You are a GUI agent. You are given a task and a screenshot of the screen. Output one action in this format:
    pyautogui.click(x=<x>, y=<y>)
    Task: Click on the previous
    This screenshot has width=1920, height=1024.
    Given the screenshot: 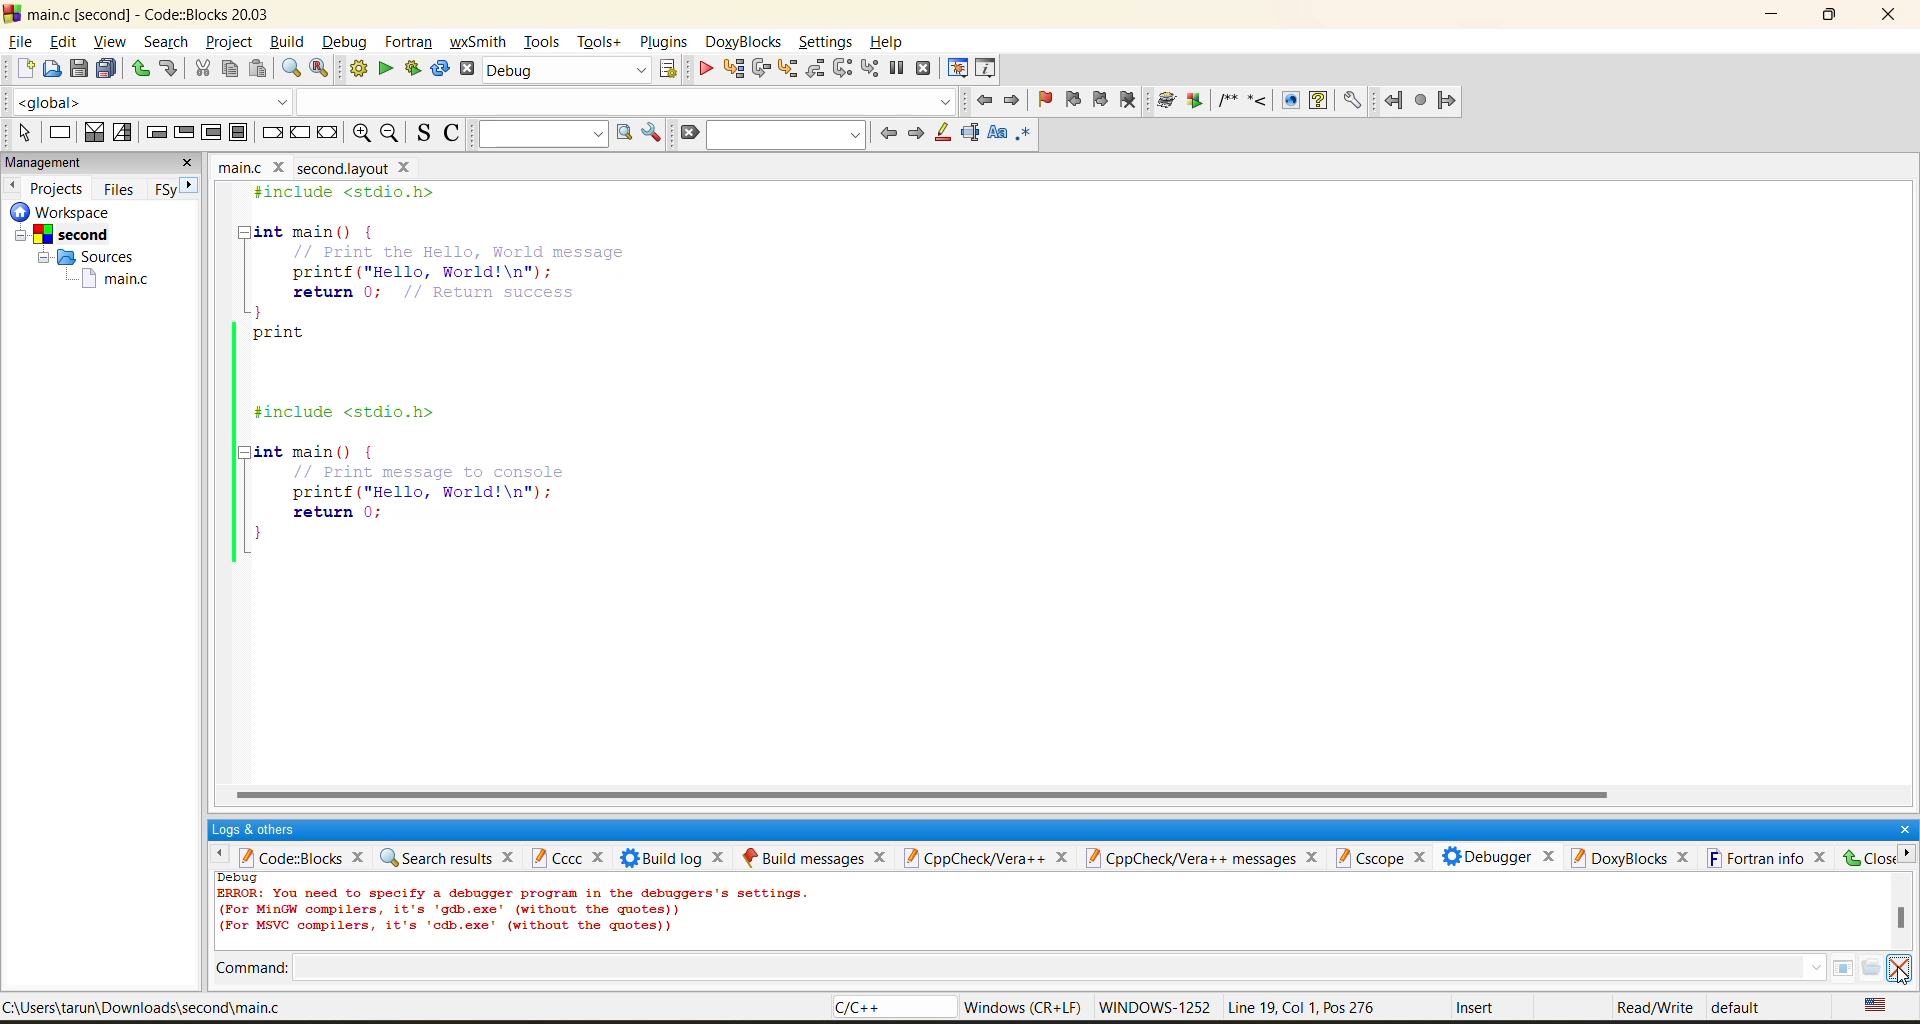 What is the action you would take?
    pyautogui.click(x=12, y=187)
    